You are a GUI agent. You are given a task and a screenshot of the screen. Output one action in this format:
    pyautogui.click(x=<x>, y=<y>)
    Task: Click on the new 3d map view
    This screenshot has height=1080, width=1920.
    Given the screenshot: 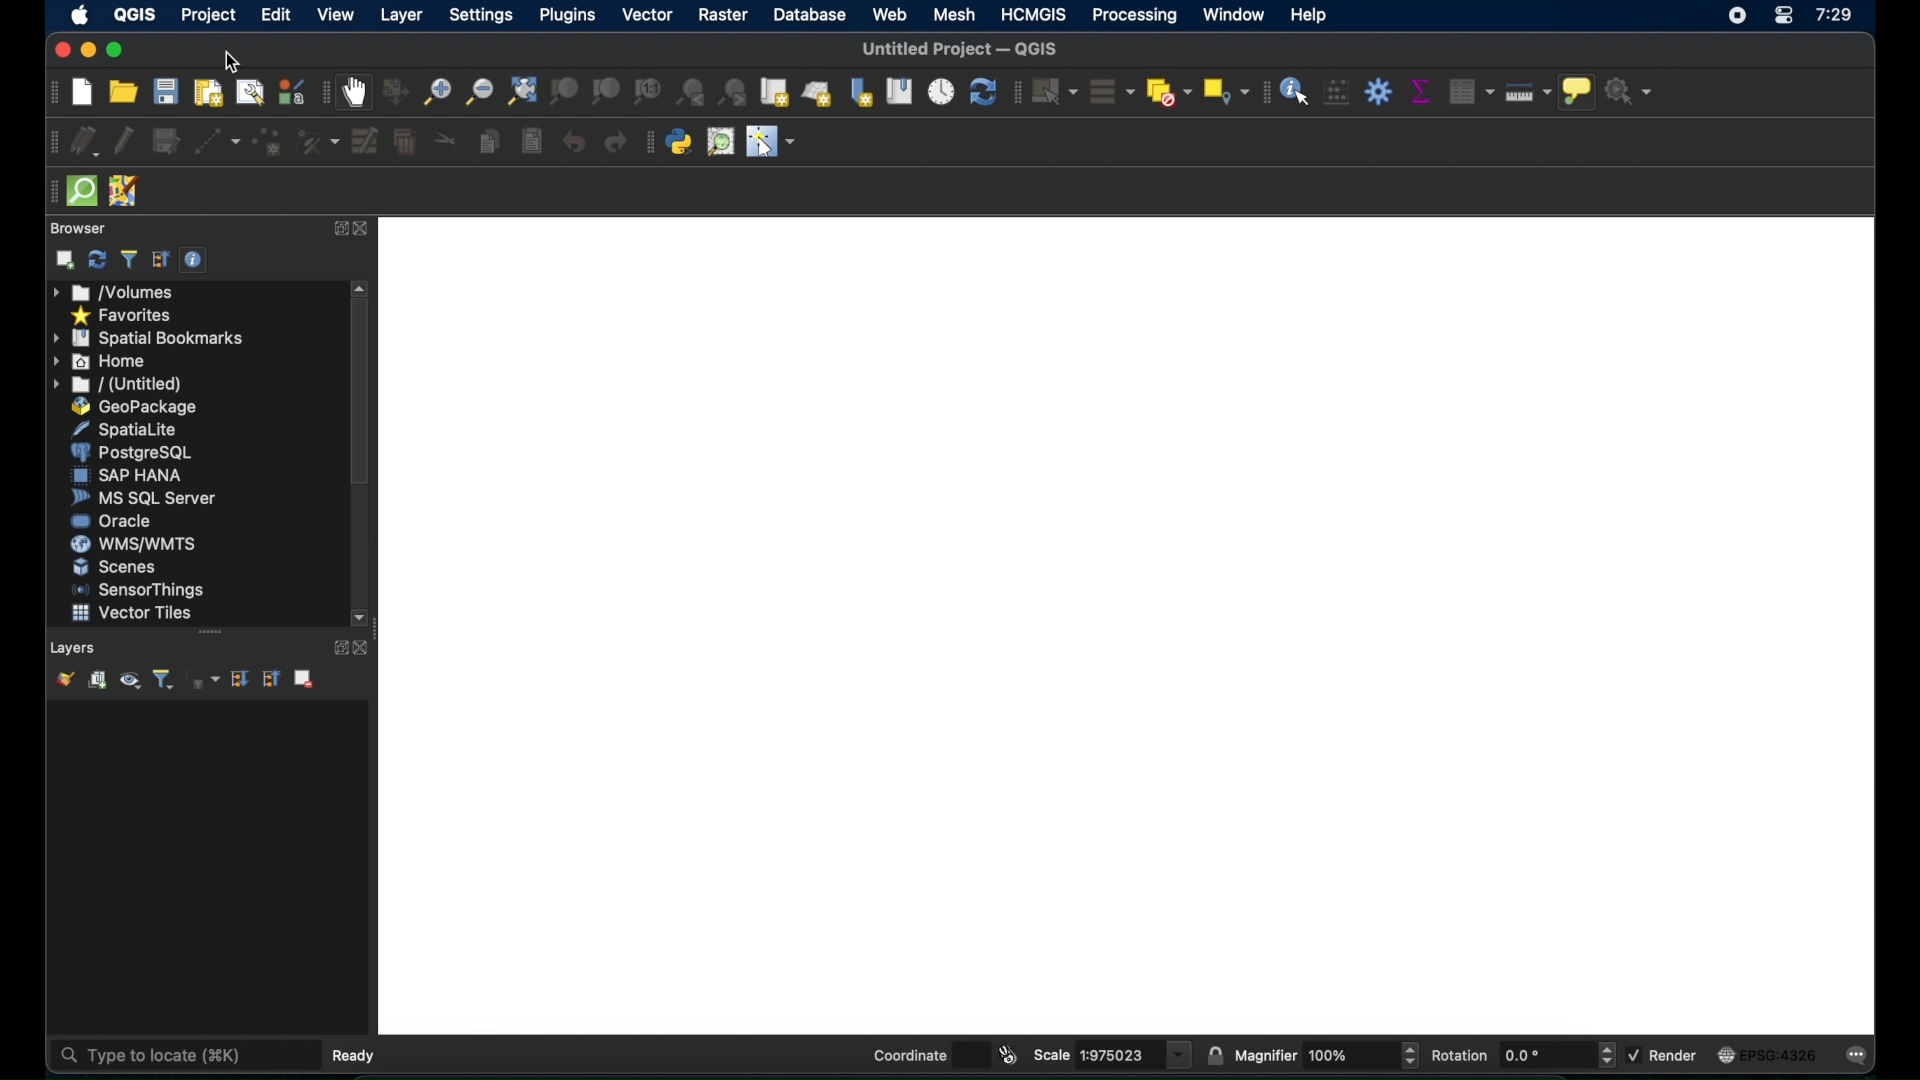 What is the action you would take?
    pyautogui.click(x=818, y=95)
    